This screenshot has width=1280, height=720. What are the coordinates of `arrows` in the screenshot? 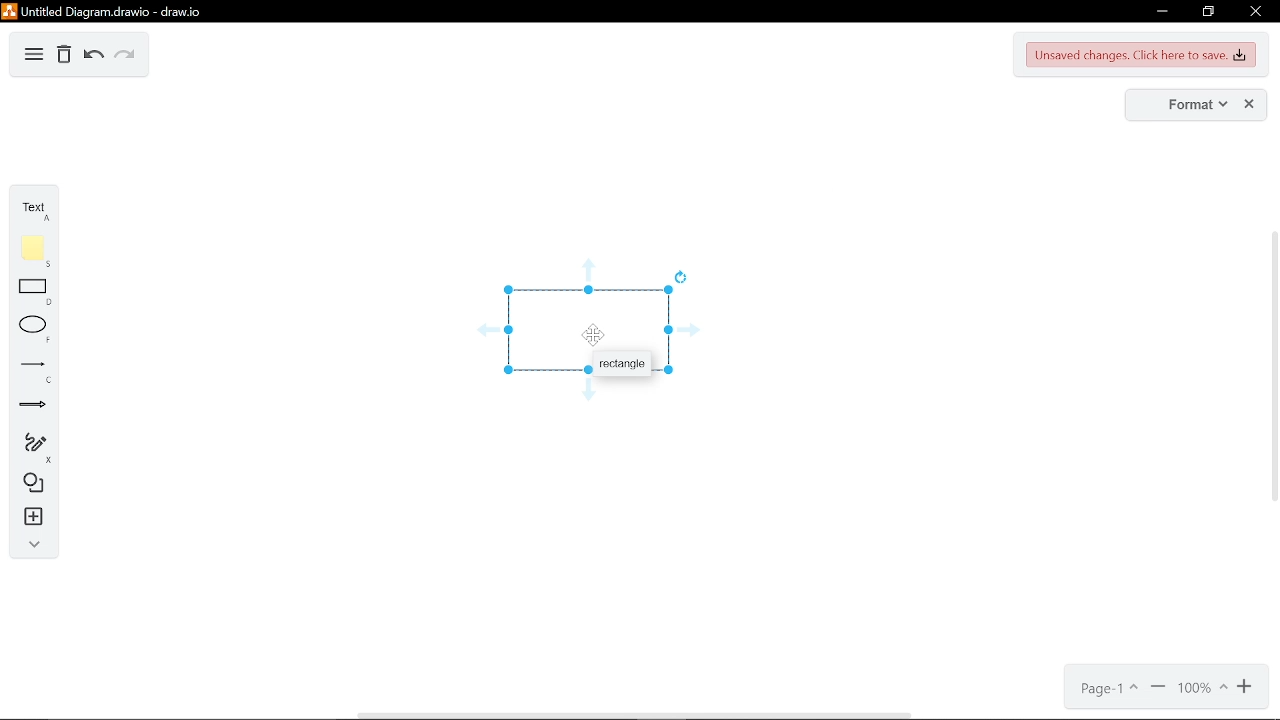 It's located at (34, 407).